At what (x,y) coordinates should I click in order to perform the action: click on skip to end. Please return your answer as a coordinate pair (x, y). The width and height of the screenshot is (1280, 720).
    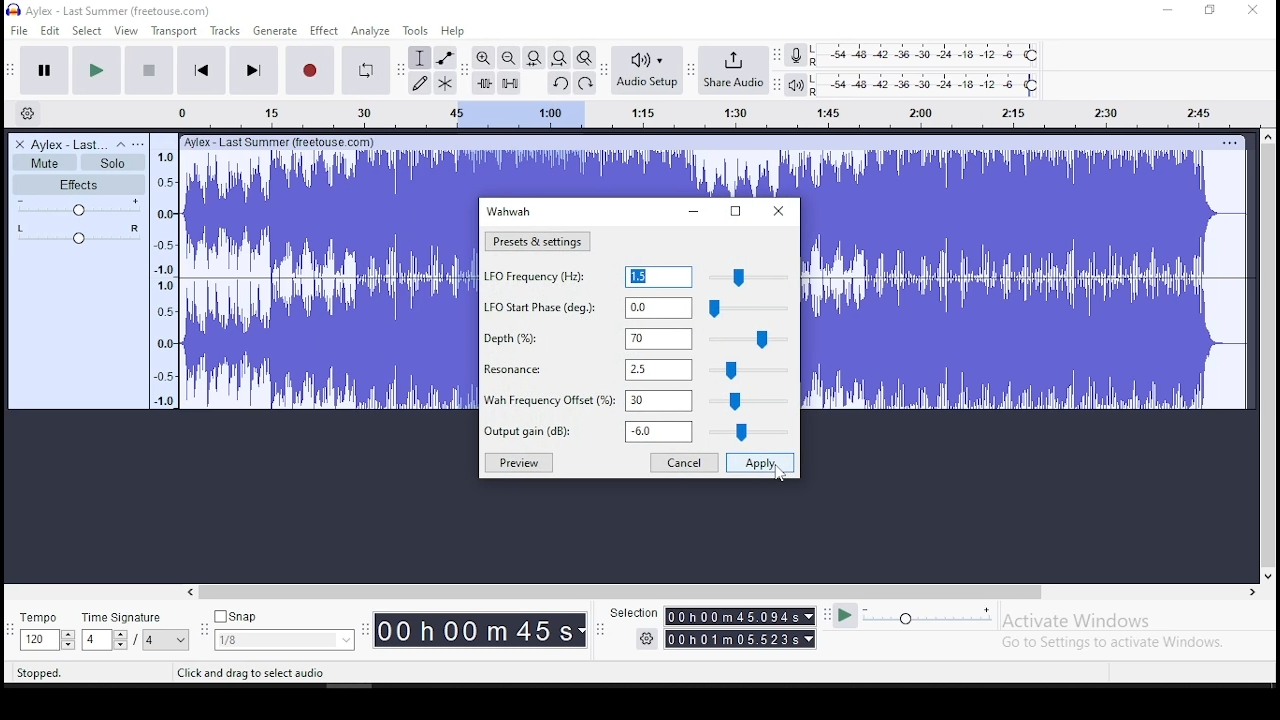
    Looking at the image, I should click on (254, 71).